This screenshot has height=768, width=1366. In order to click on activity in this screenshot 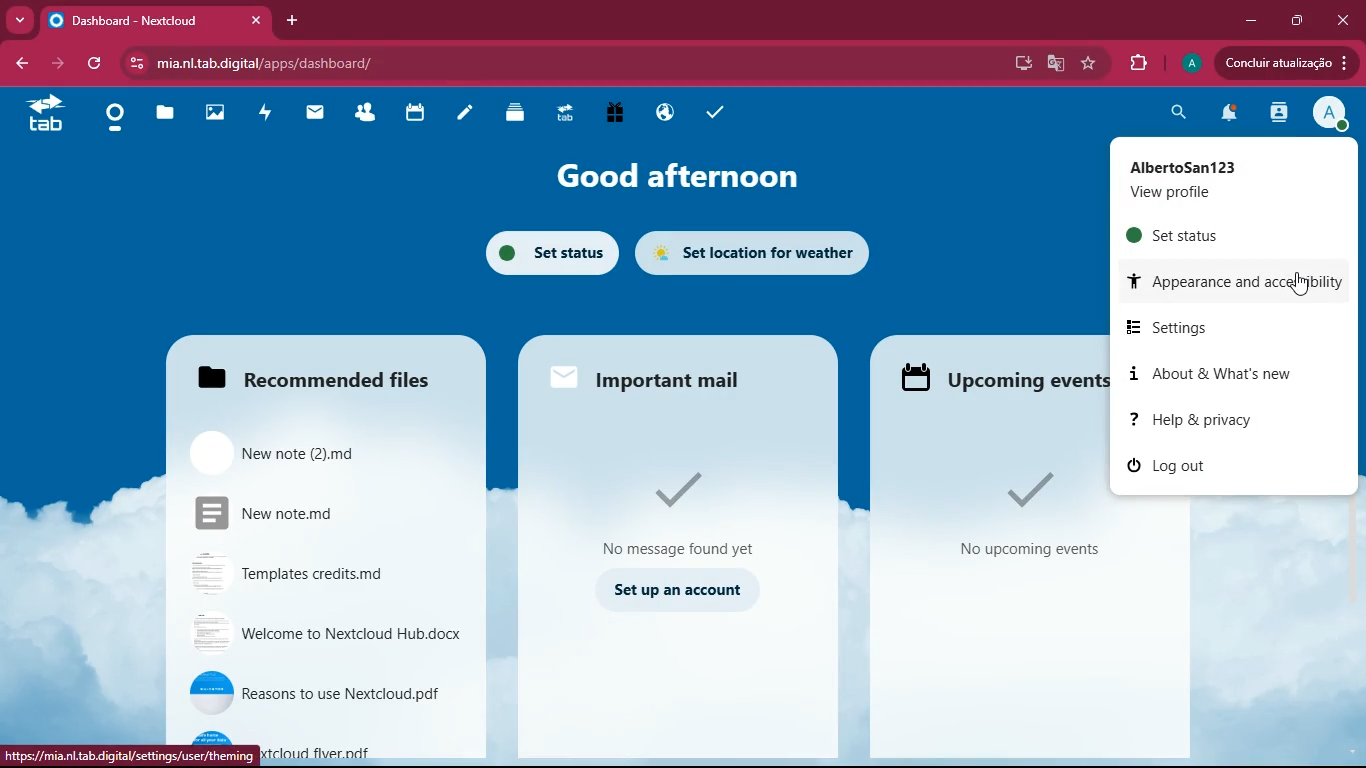, I will do `click(266, 113)`.